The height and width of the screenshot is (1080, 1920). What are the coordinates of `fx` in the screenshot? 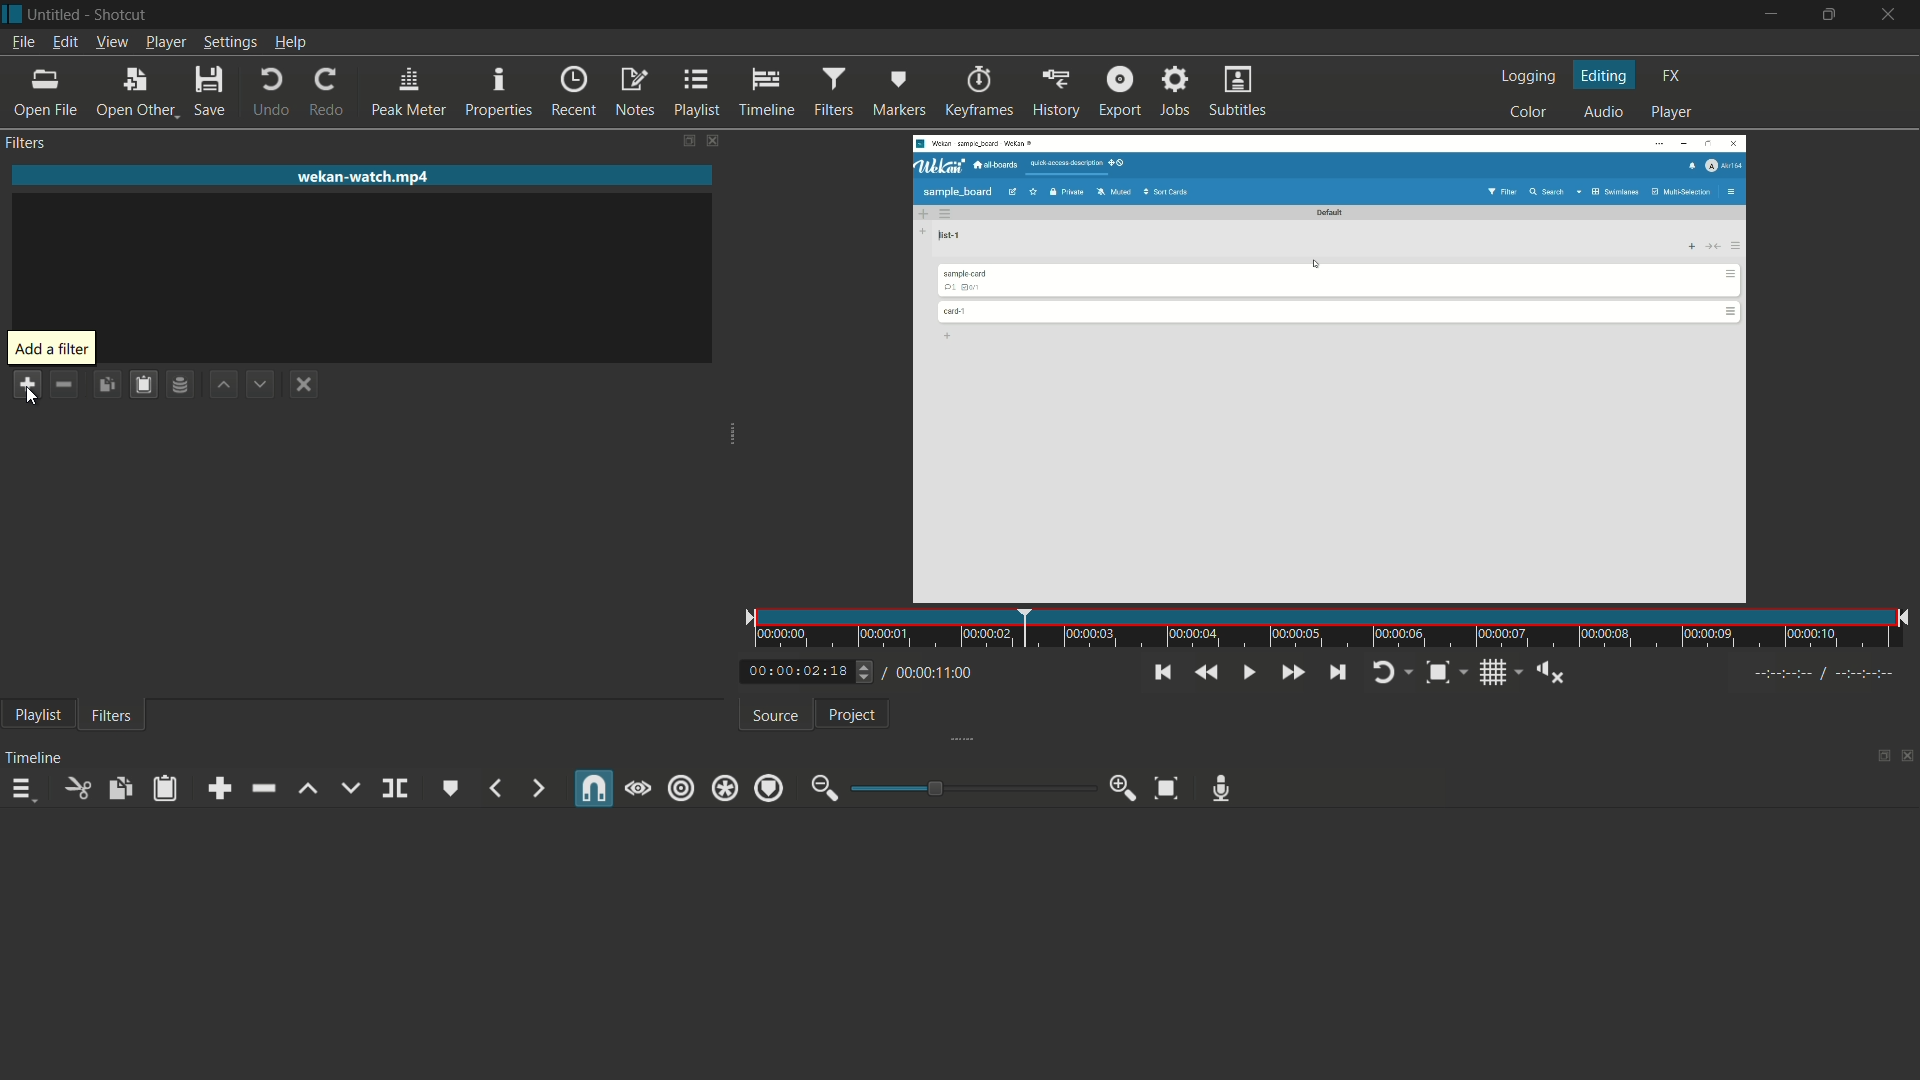 It's located at (1673, 76).